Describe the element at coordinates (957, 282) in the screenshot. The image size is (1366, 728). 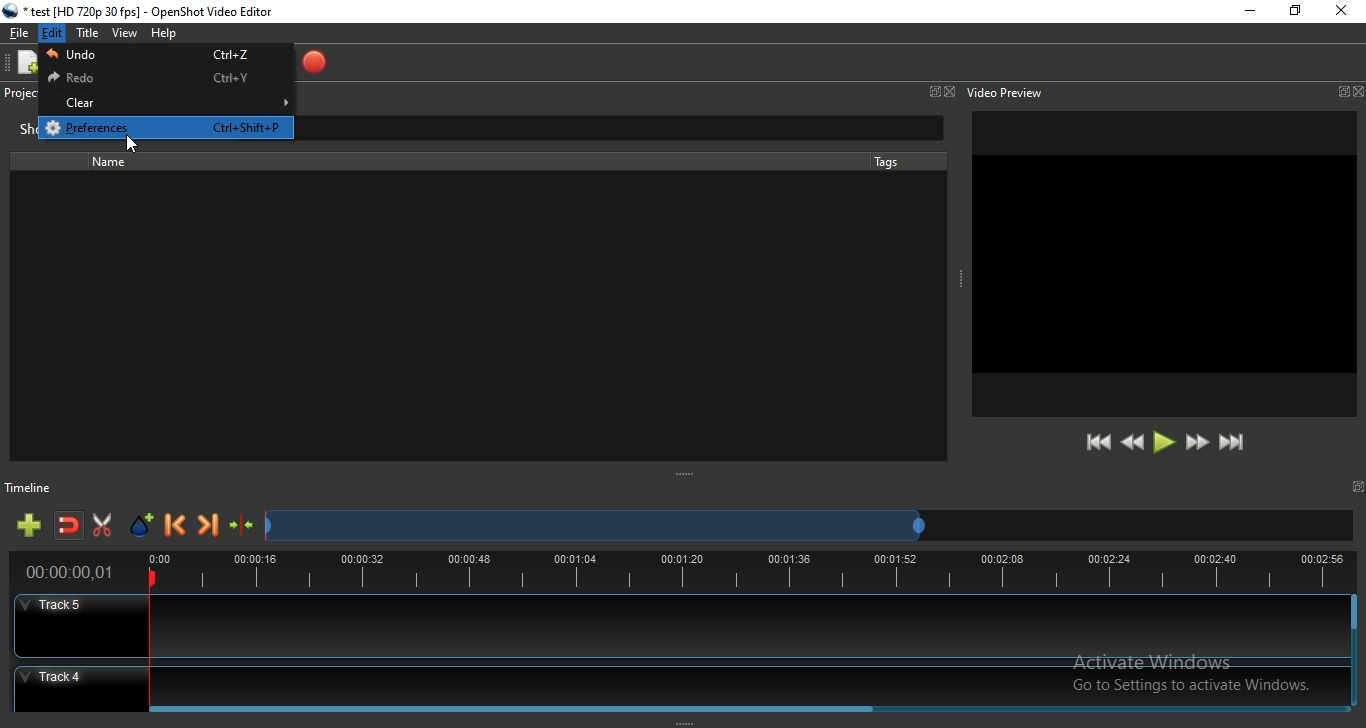
I see `adjust window` at that location.